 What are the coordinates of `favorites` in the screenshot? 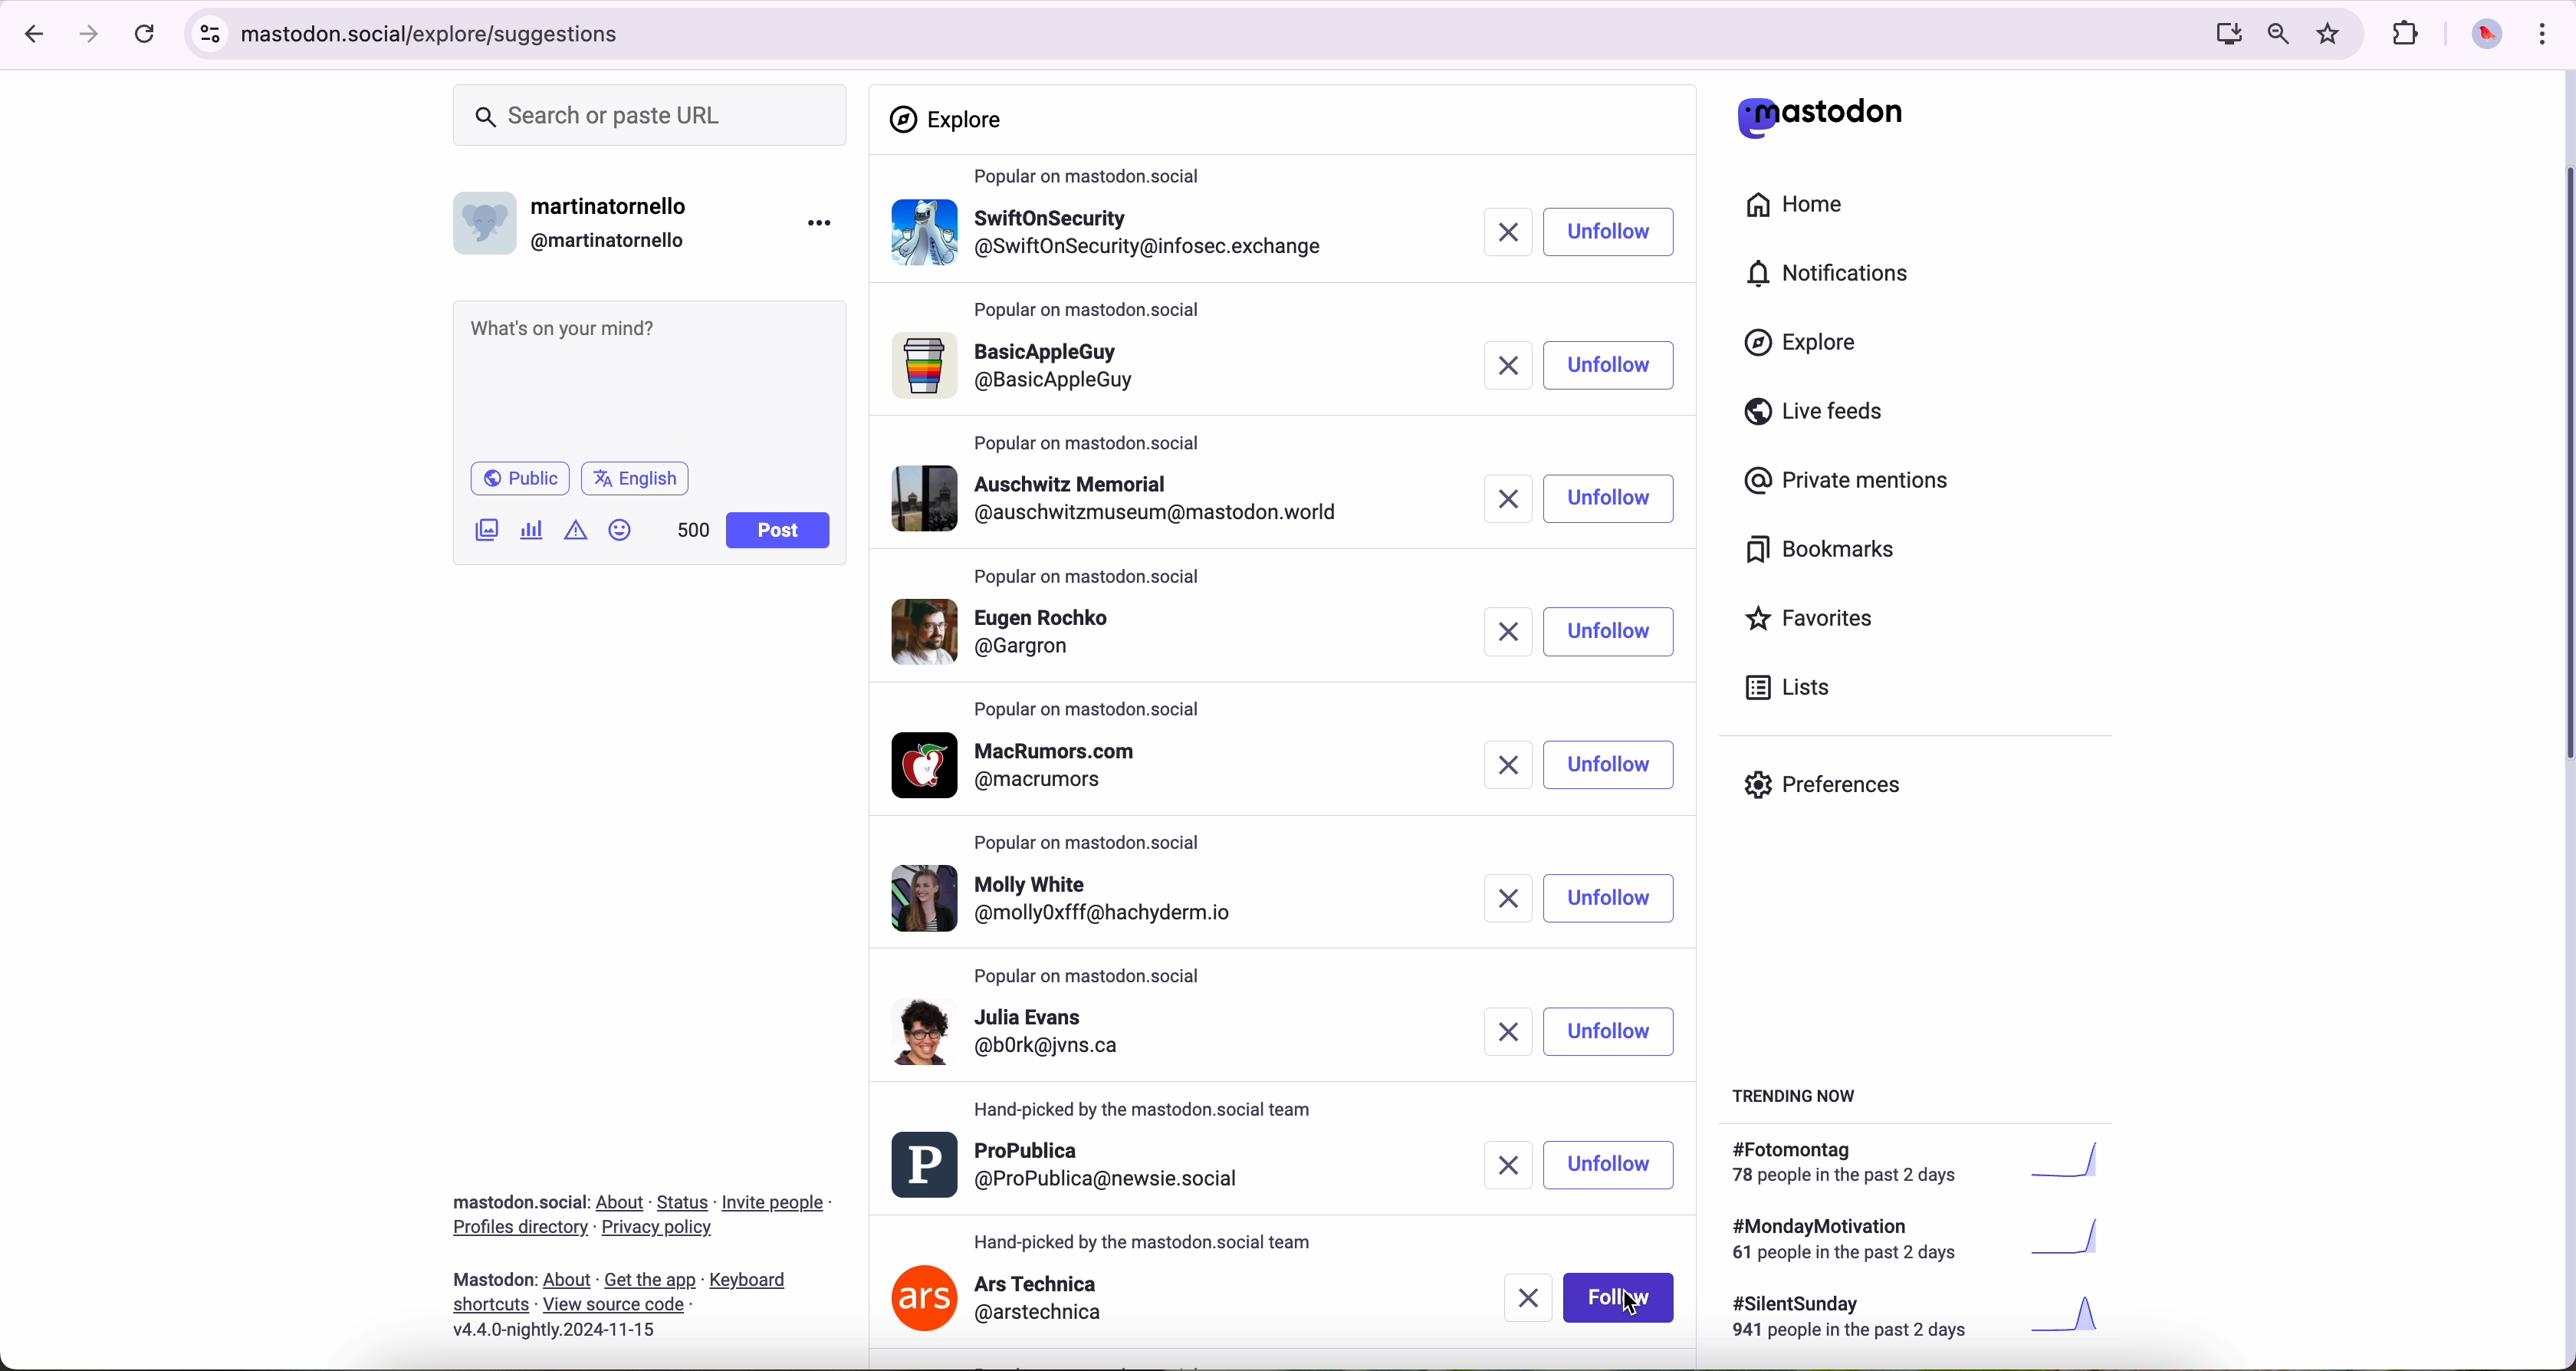 It's located at (1818, 621).